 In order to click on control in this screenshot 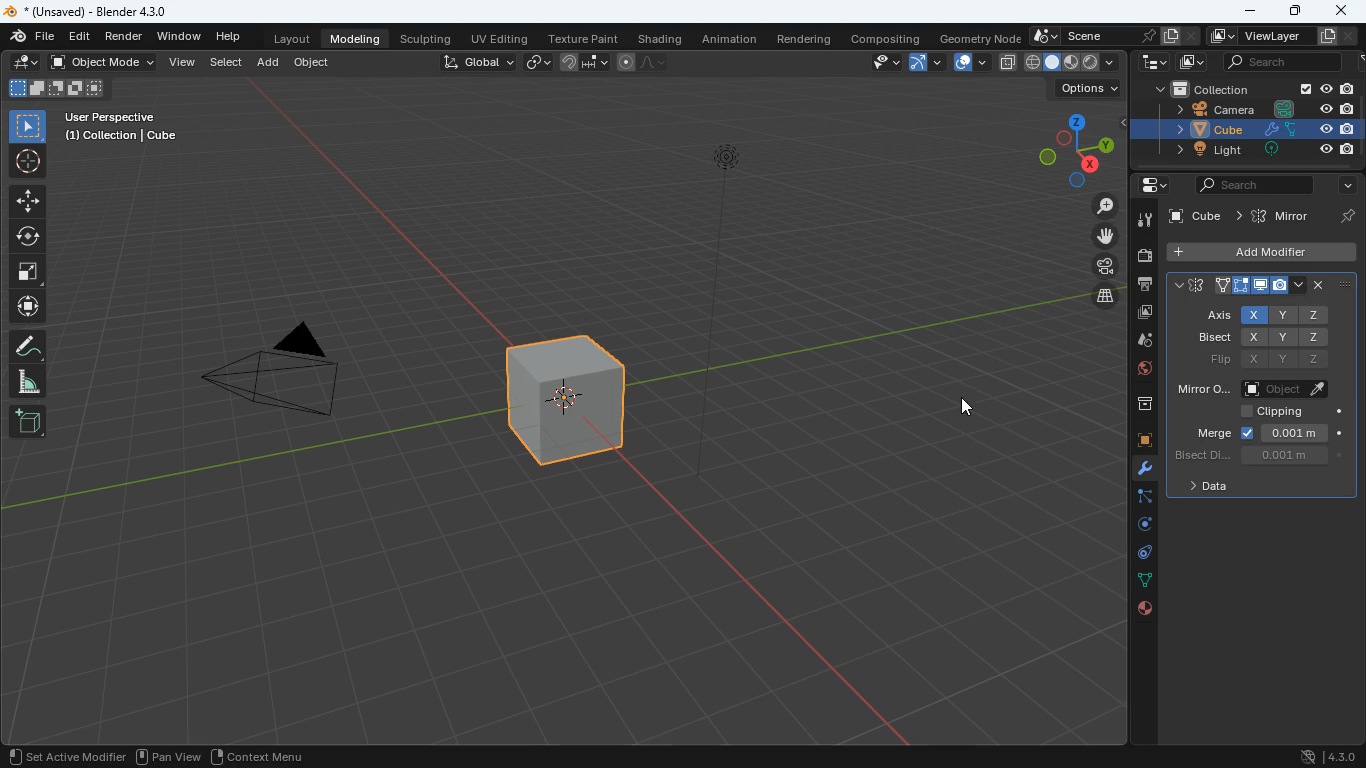, I will do `click(1141, 555)`.